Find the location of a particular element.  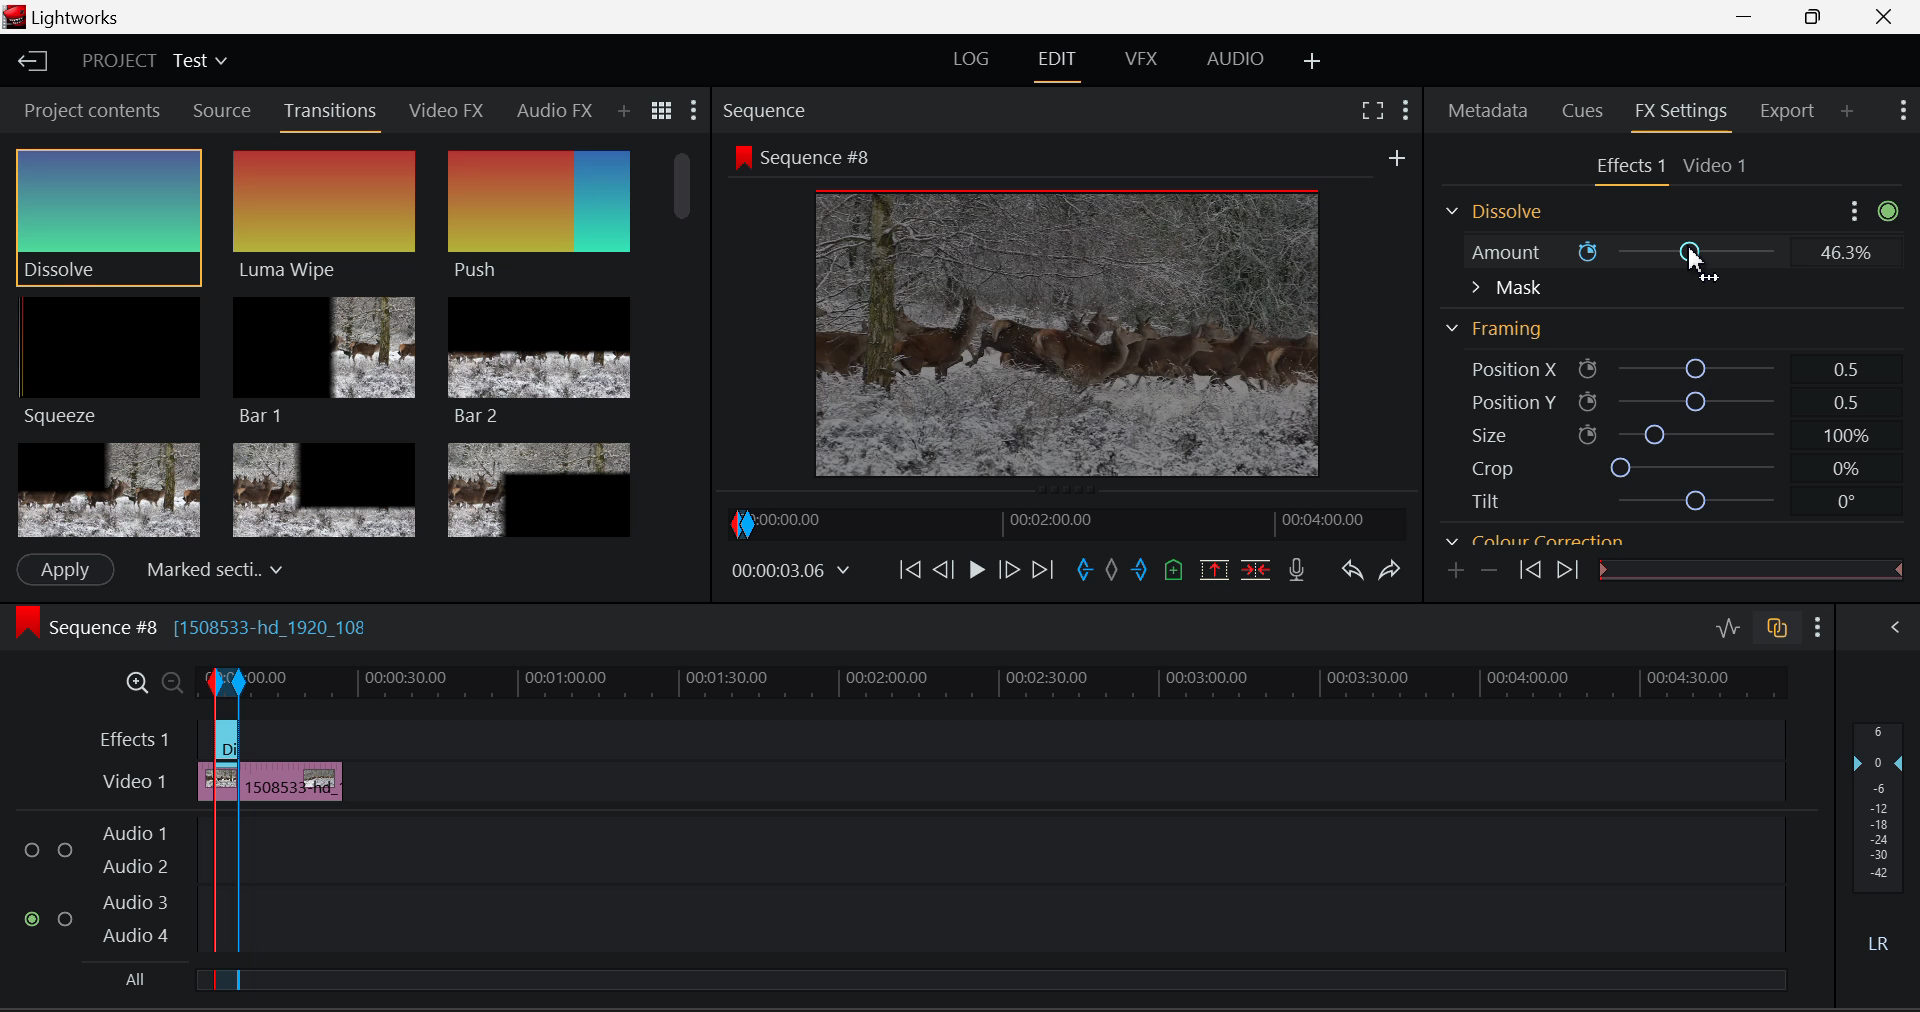

Go Back is located at coordinates (943, 571).